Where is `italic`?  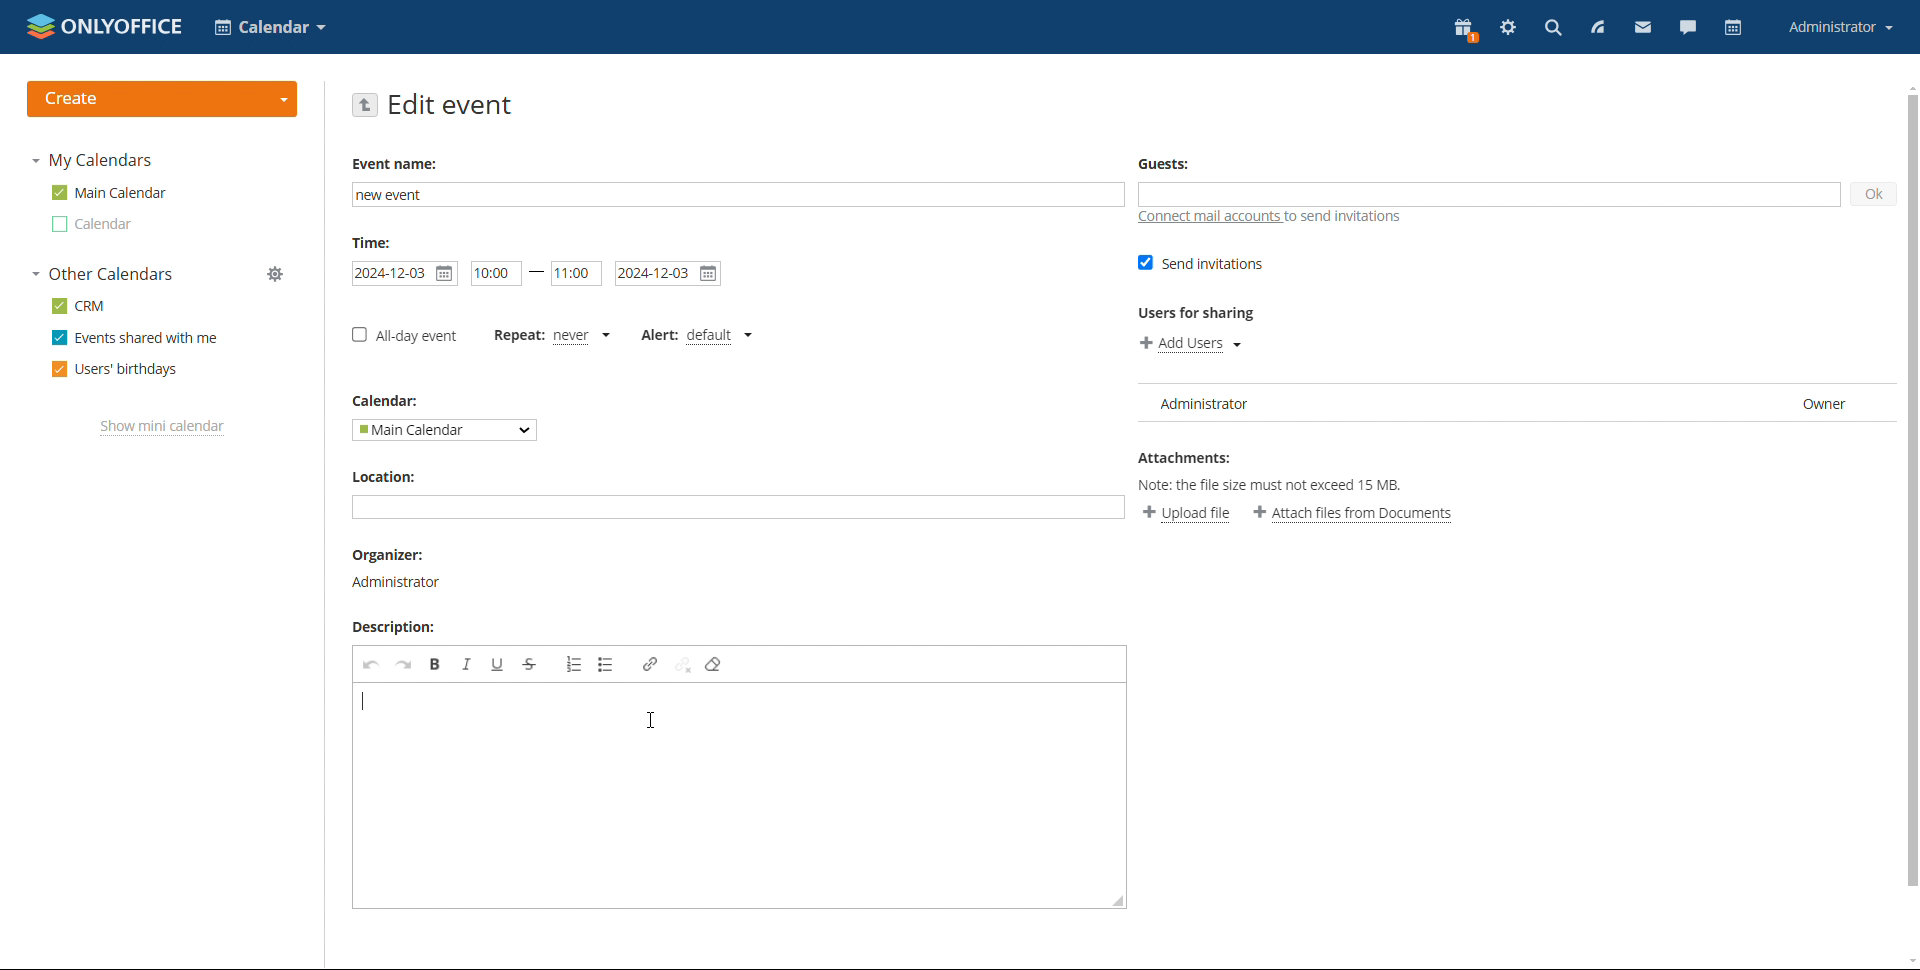 italic is located at coordinates (467, 664).